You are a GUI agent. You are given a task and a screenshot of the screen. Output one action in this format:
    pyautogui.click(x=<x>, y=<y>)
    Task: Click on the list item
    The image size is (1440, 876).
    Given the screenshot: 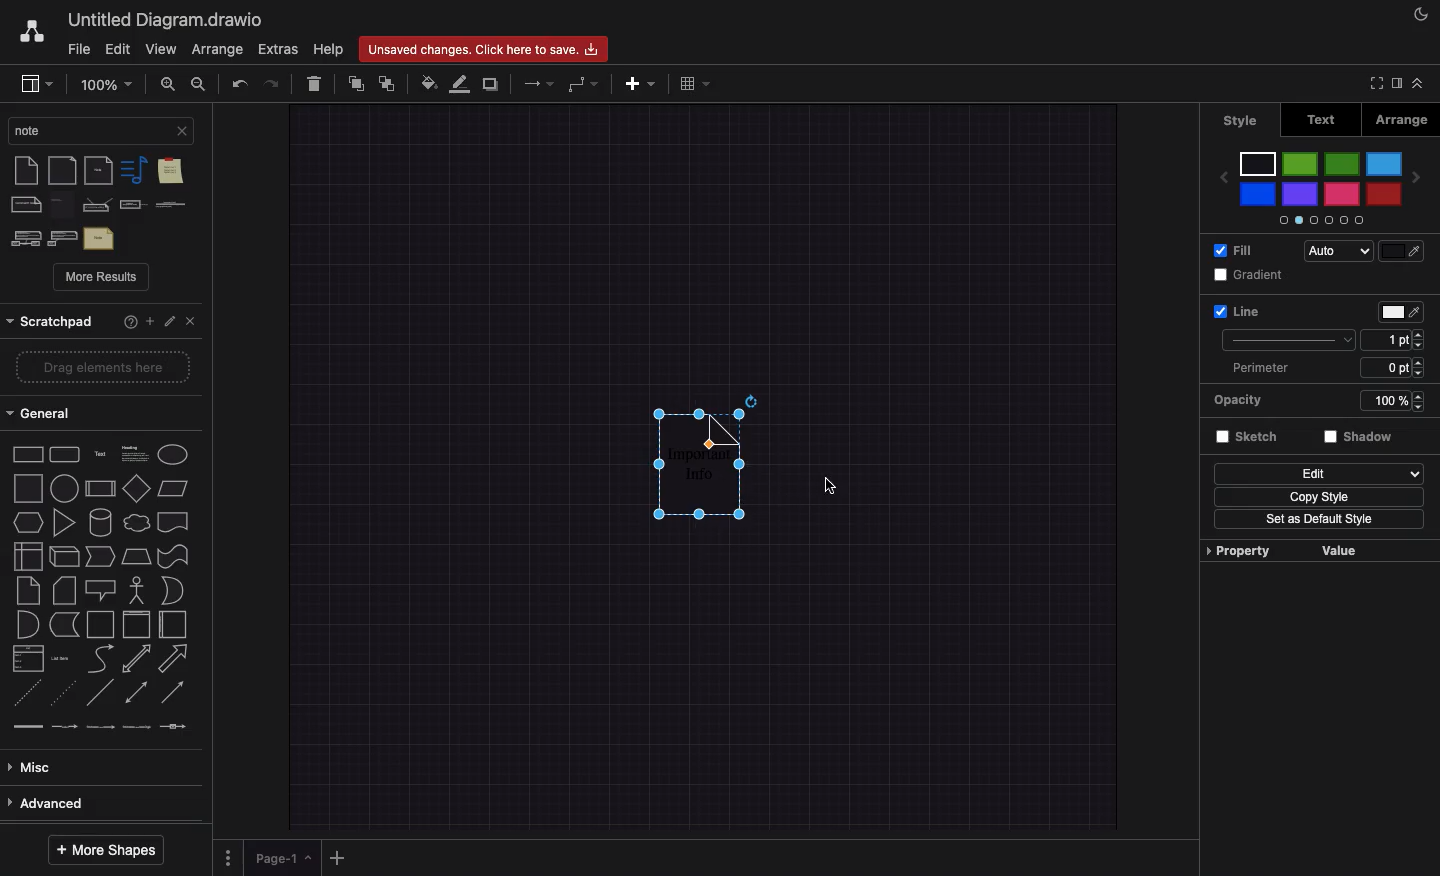 What is the action you would take?
    pyautogui.click(x=62, y=660)
    